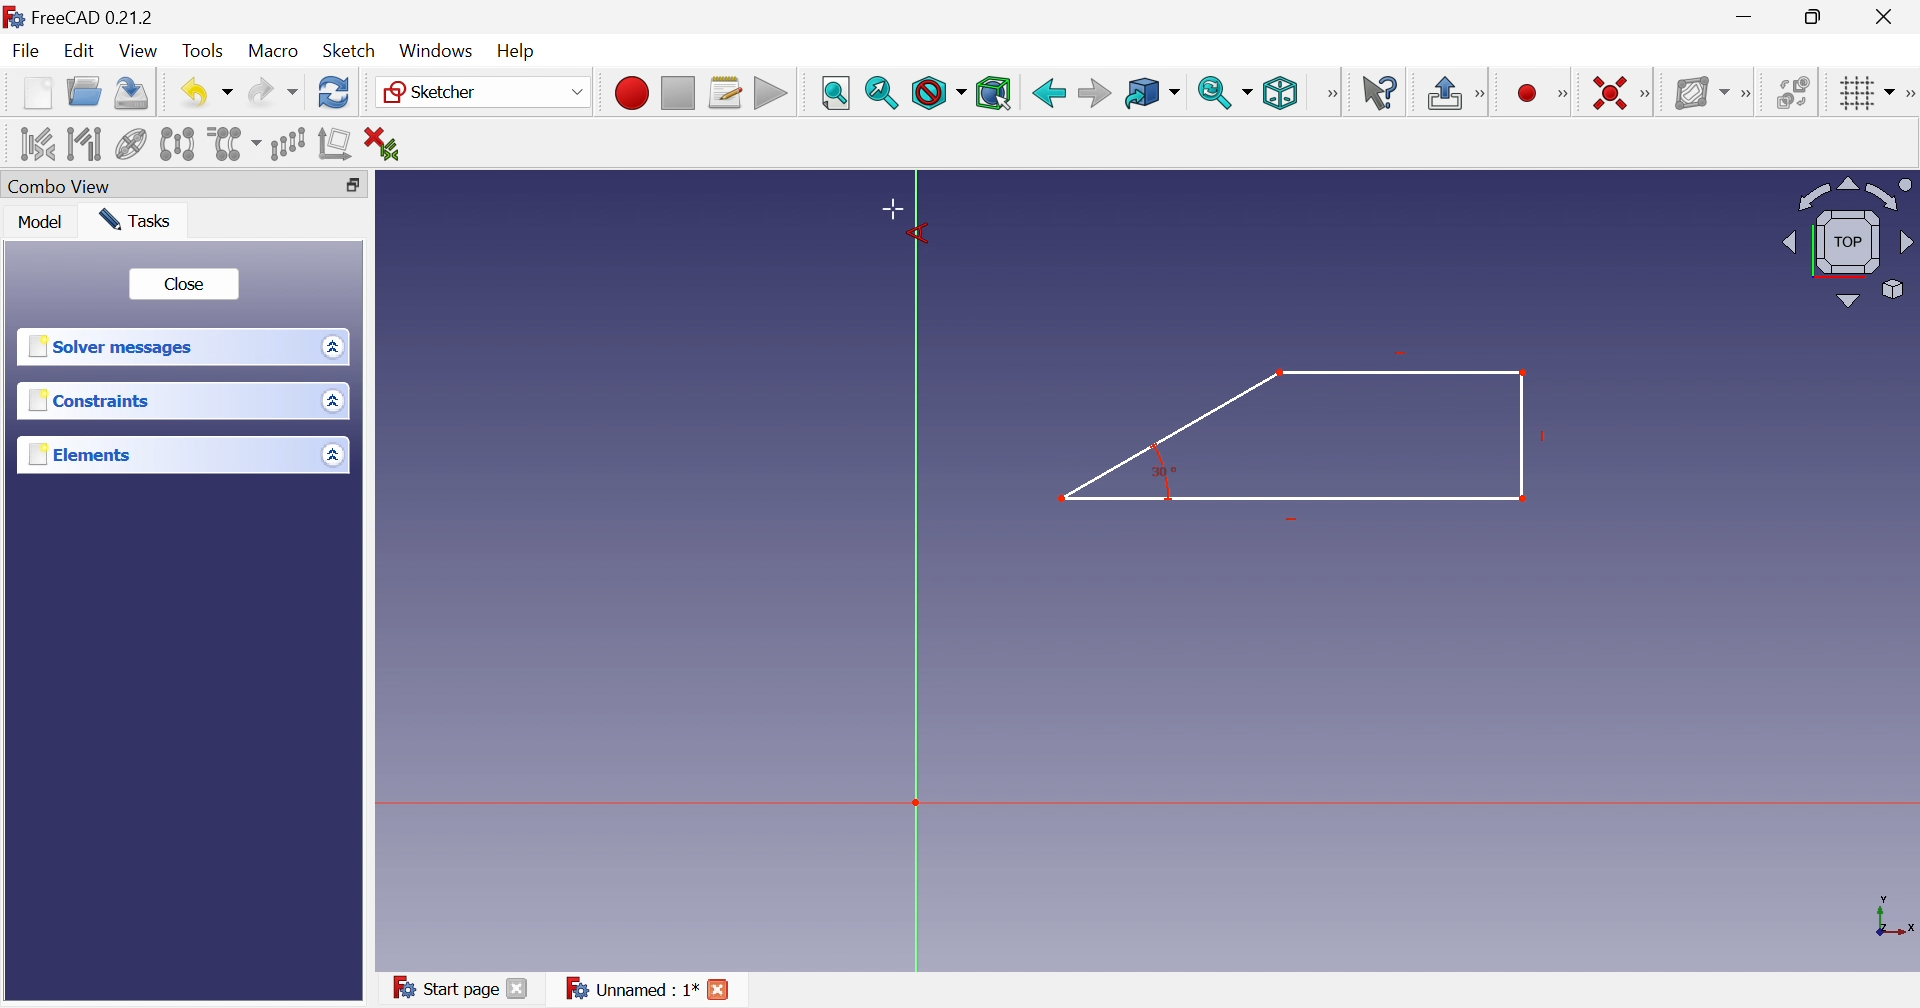 The width and height of the screenshot is (1920, 1008). Describe the element at coordinates (190, 91) in the screenshot. I see `Undo` at that location.